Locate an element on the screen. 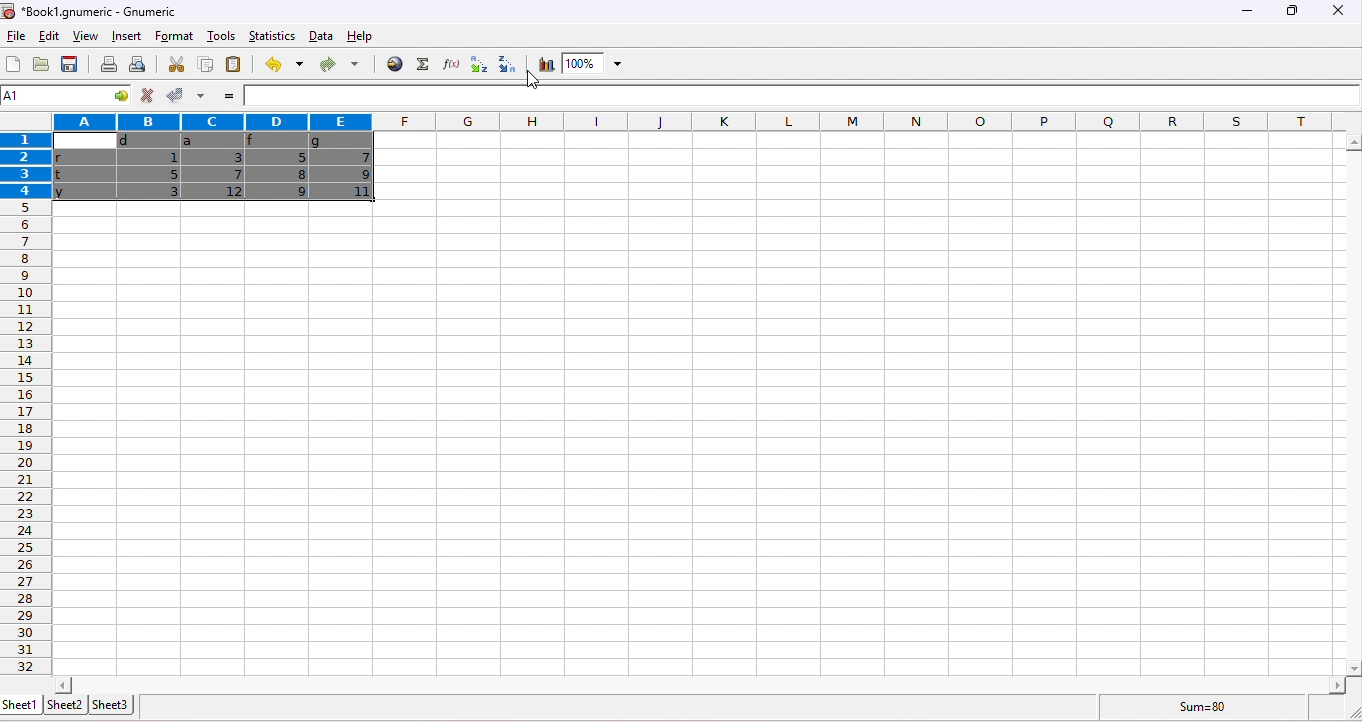 The image size is (1362, 722). column headings is located at coordinates (674, 122).